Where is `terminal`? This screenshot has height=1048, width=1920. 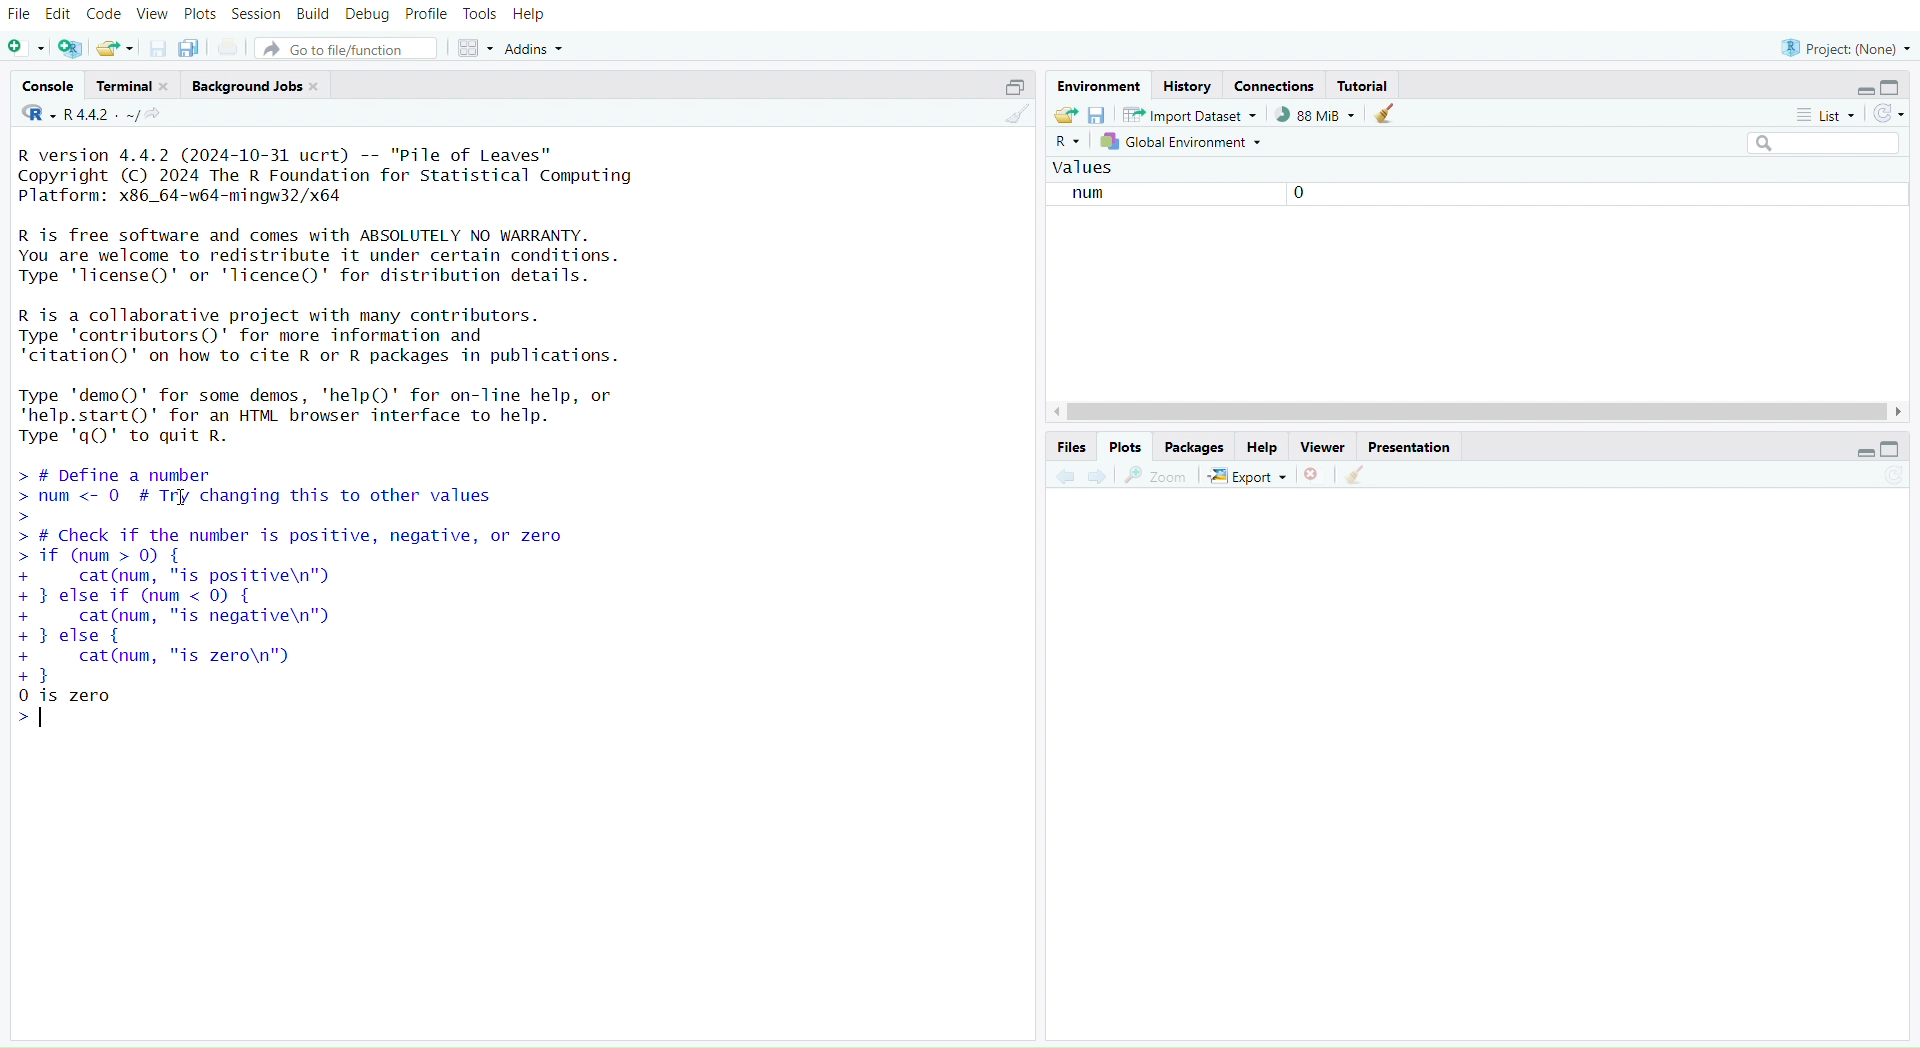 terminal is located at coordinates (135, 86).